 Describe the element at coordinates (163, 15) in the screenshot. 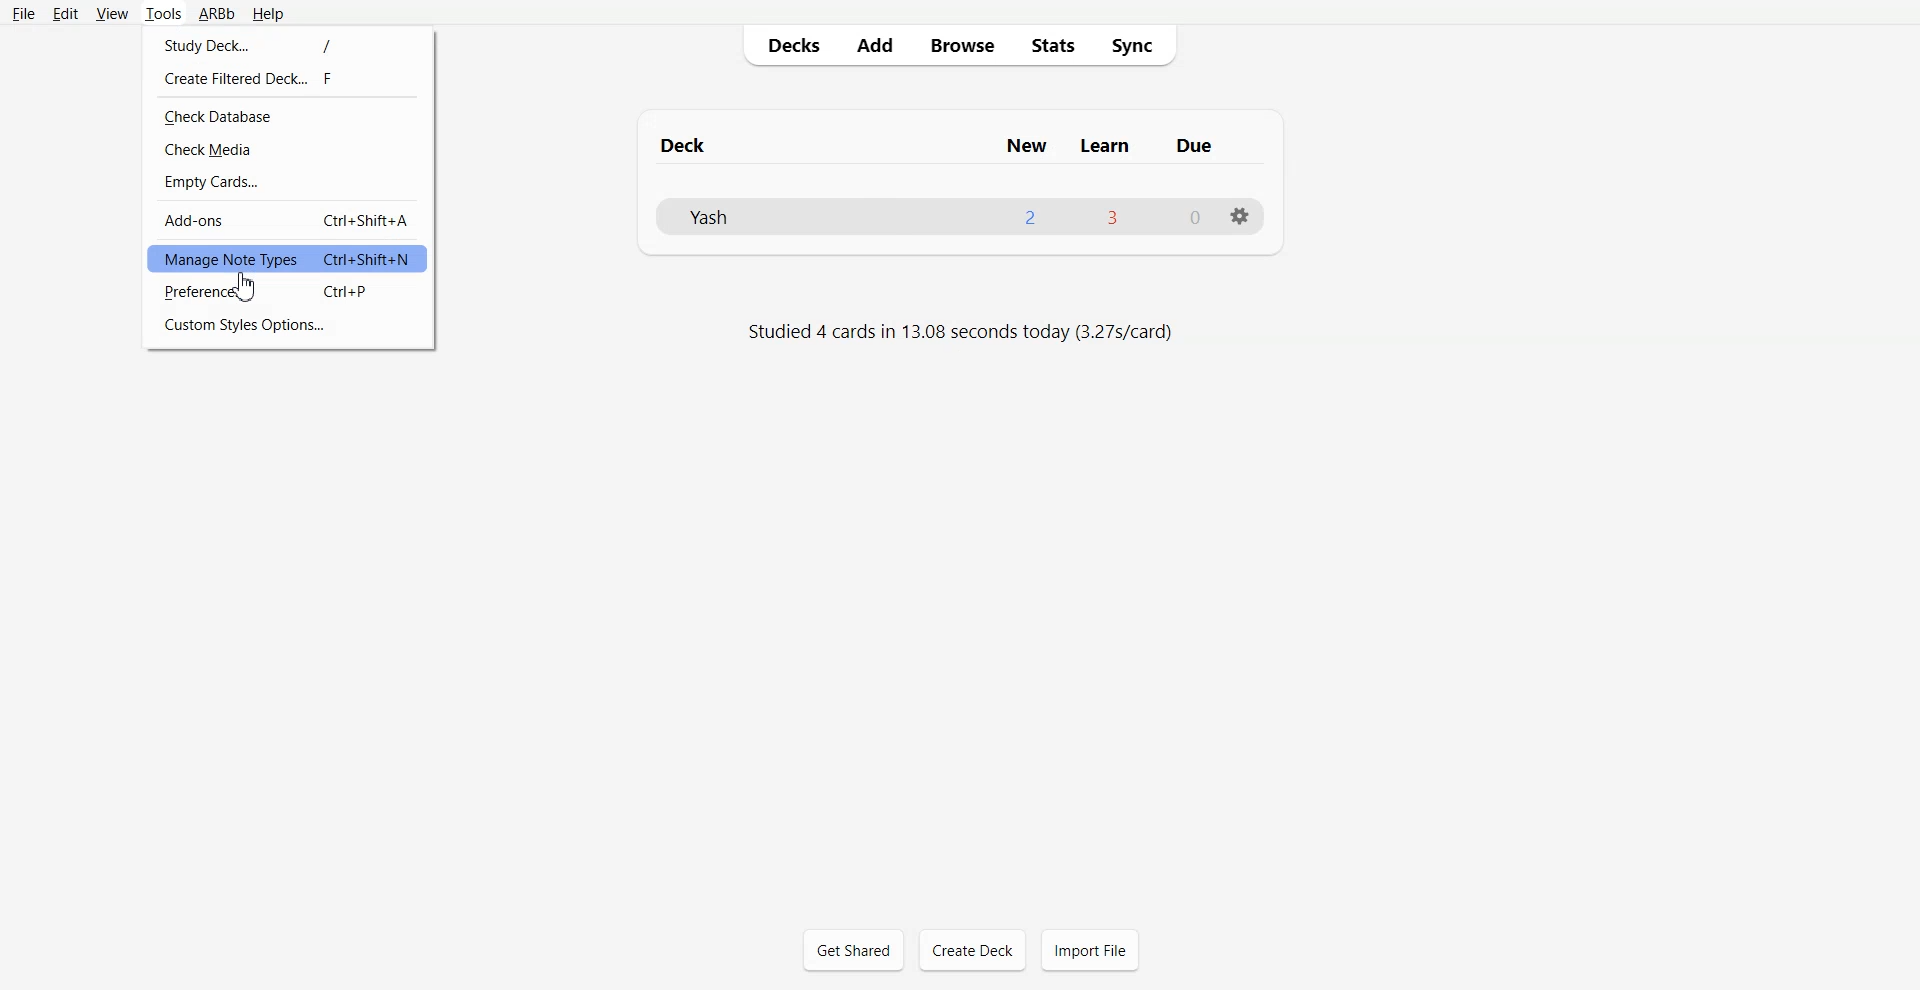

I see `Tools` at that location.